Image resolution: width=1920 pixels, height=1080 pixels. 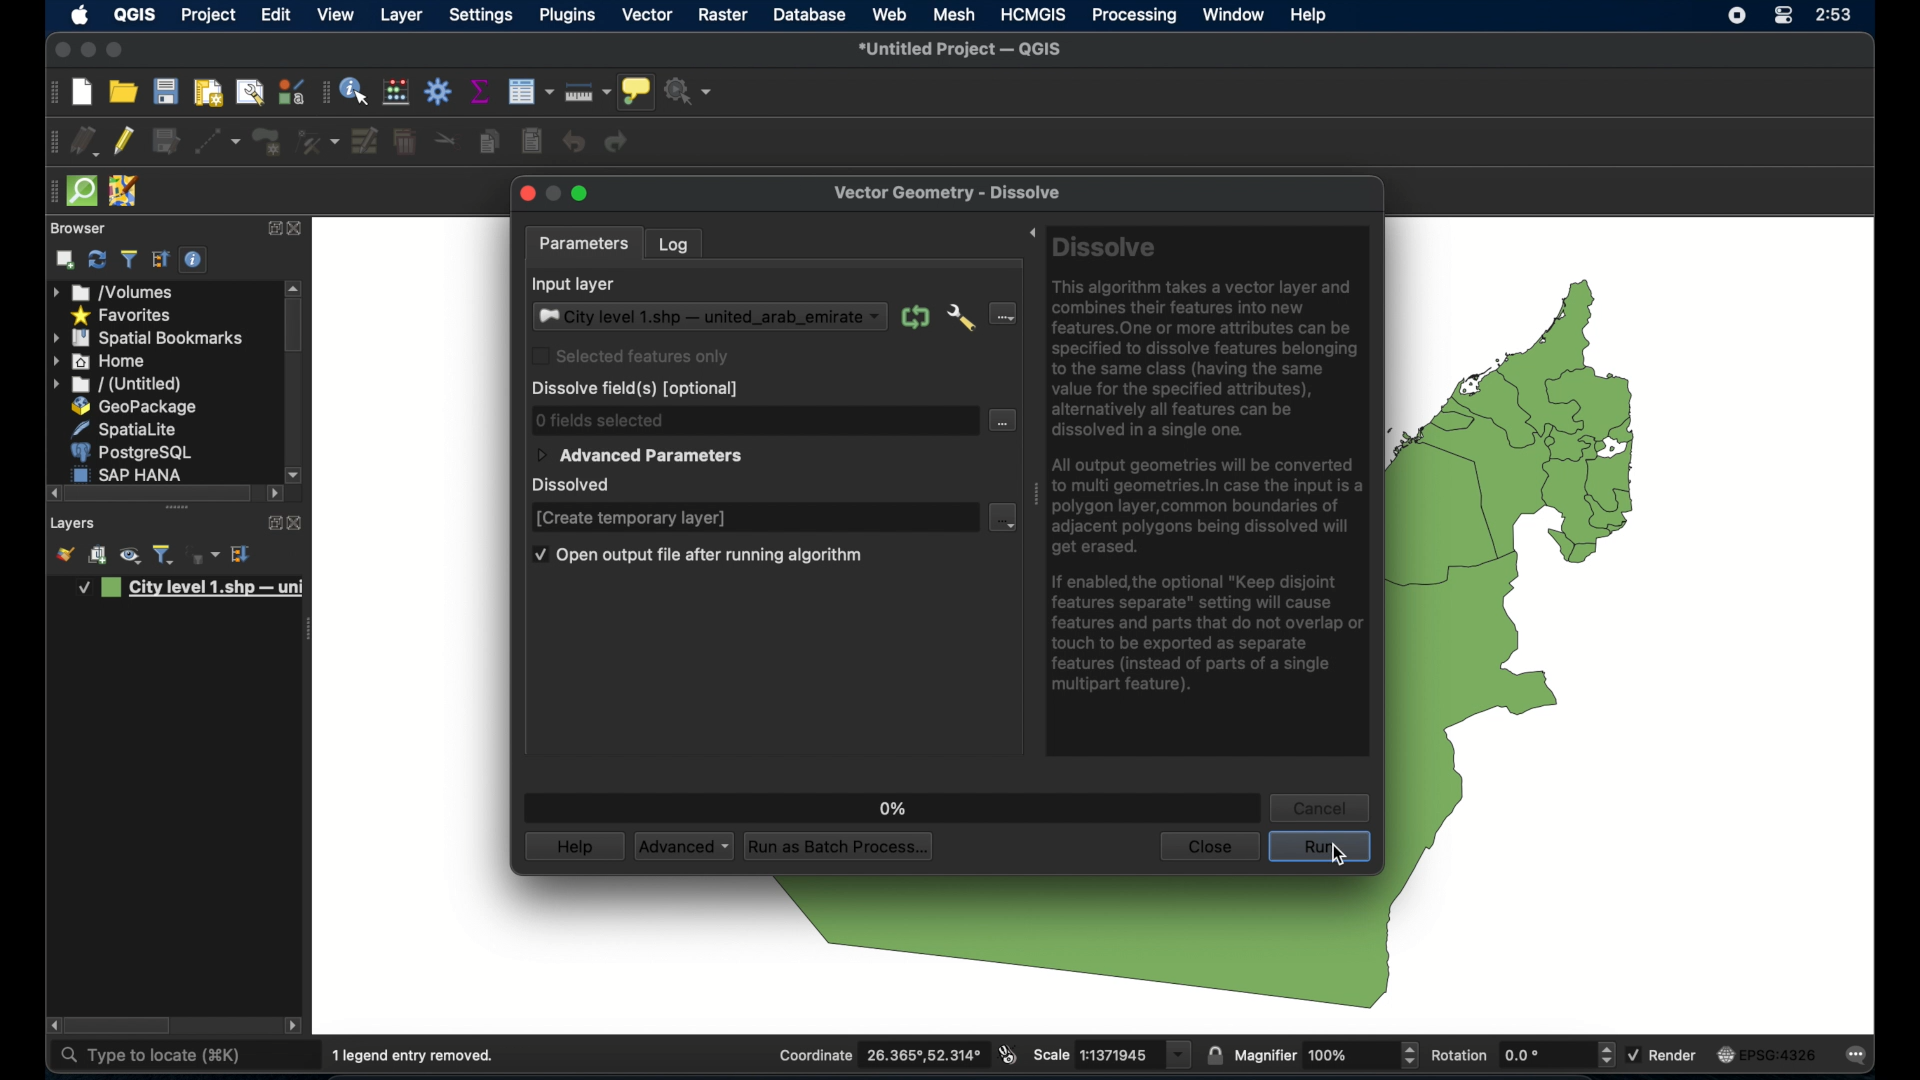 I want to click on time, so click(x=1835, y=16).